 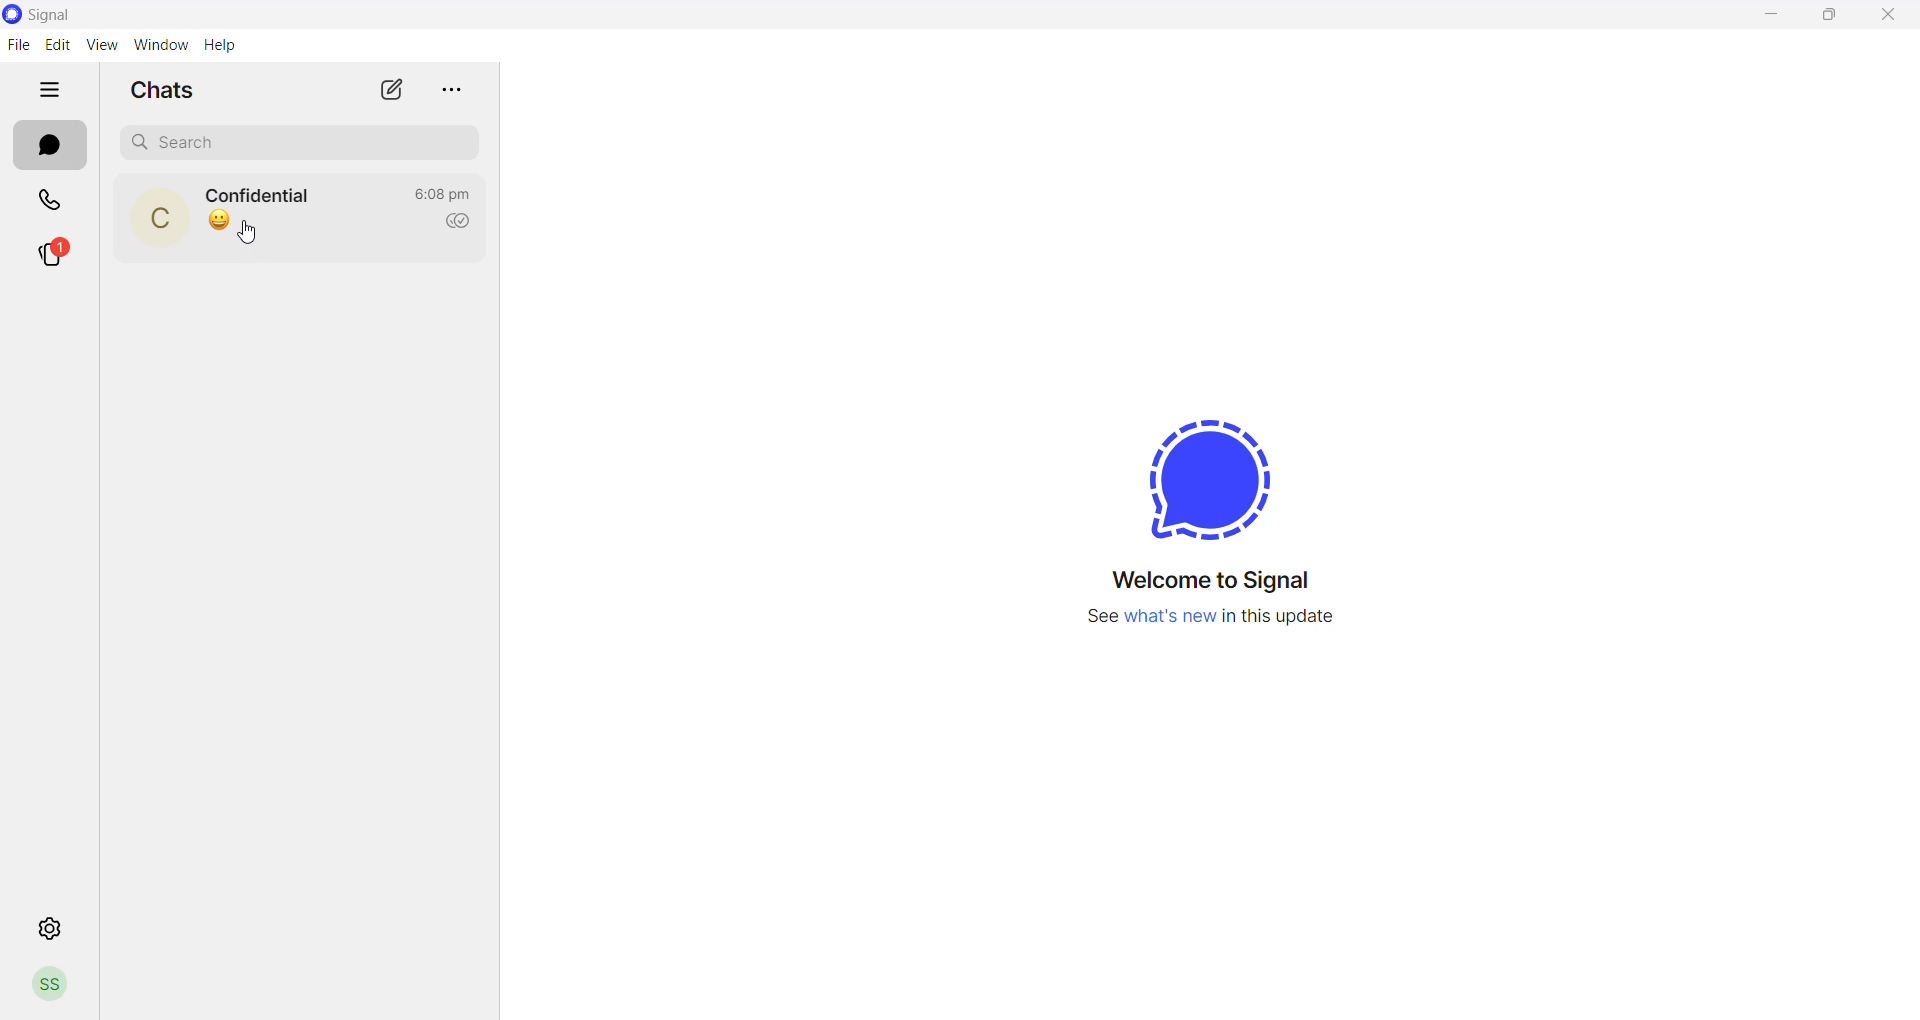 What do you see at coordinates (460, 91) in the screenshot?
I see `more options` at bounding box center [460, 91].